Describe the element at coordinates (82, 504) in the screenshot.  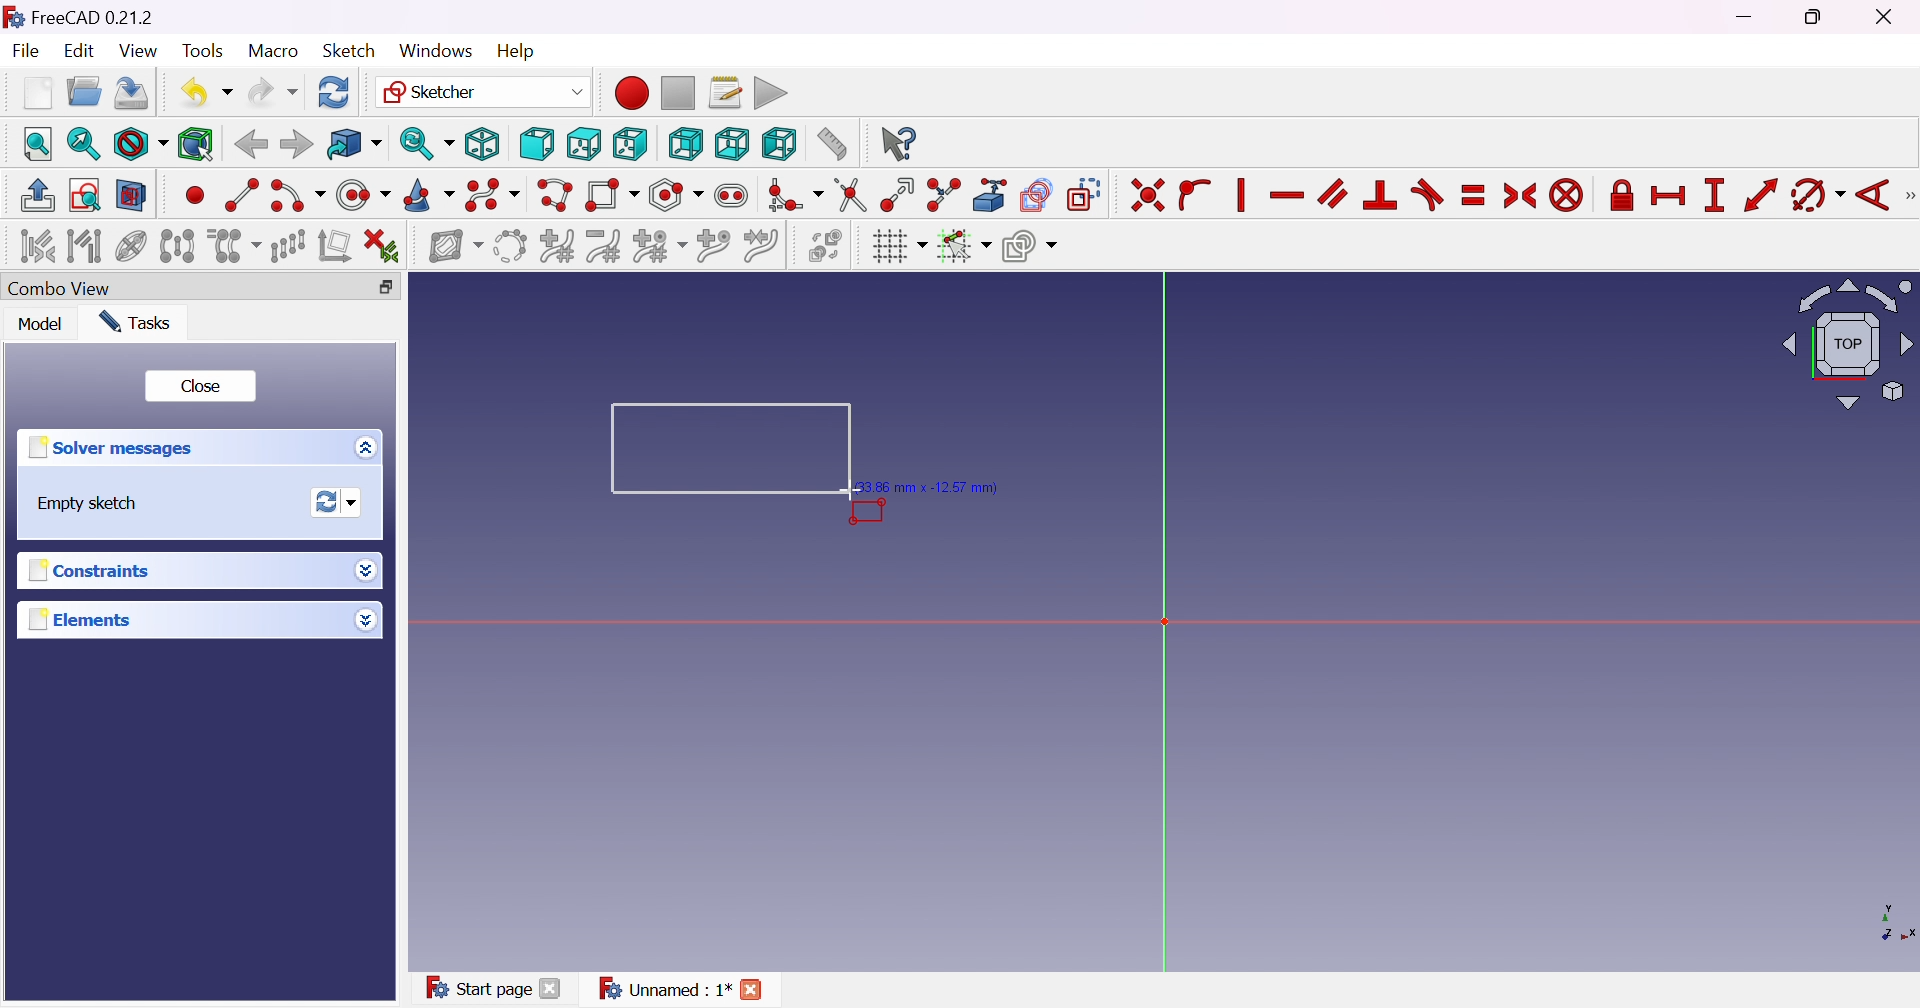
I see `Empty sketch` at that location.